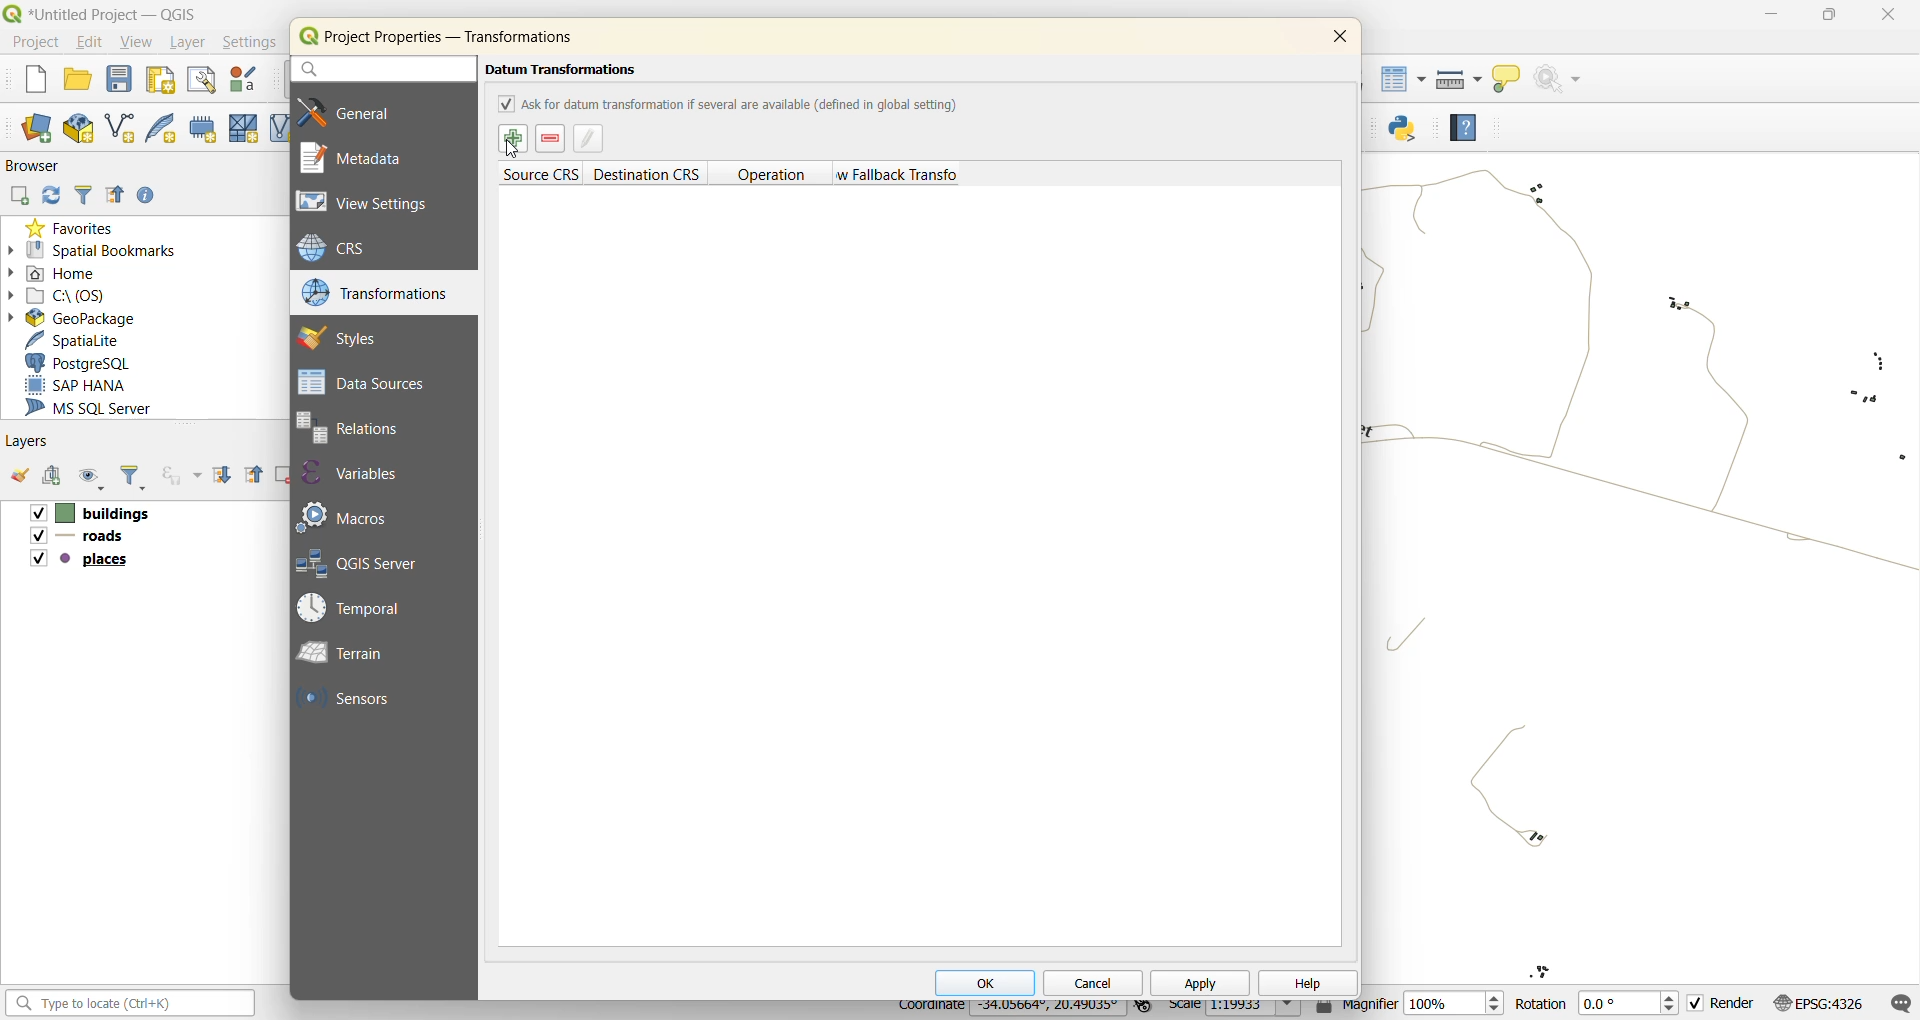 Image resolution: width=1920 pixels, height=1020 pixels. I want to click on macros, so click(351, 515).